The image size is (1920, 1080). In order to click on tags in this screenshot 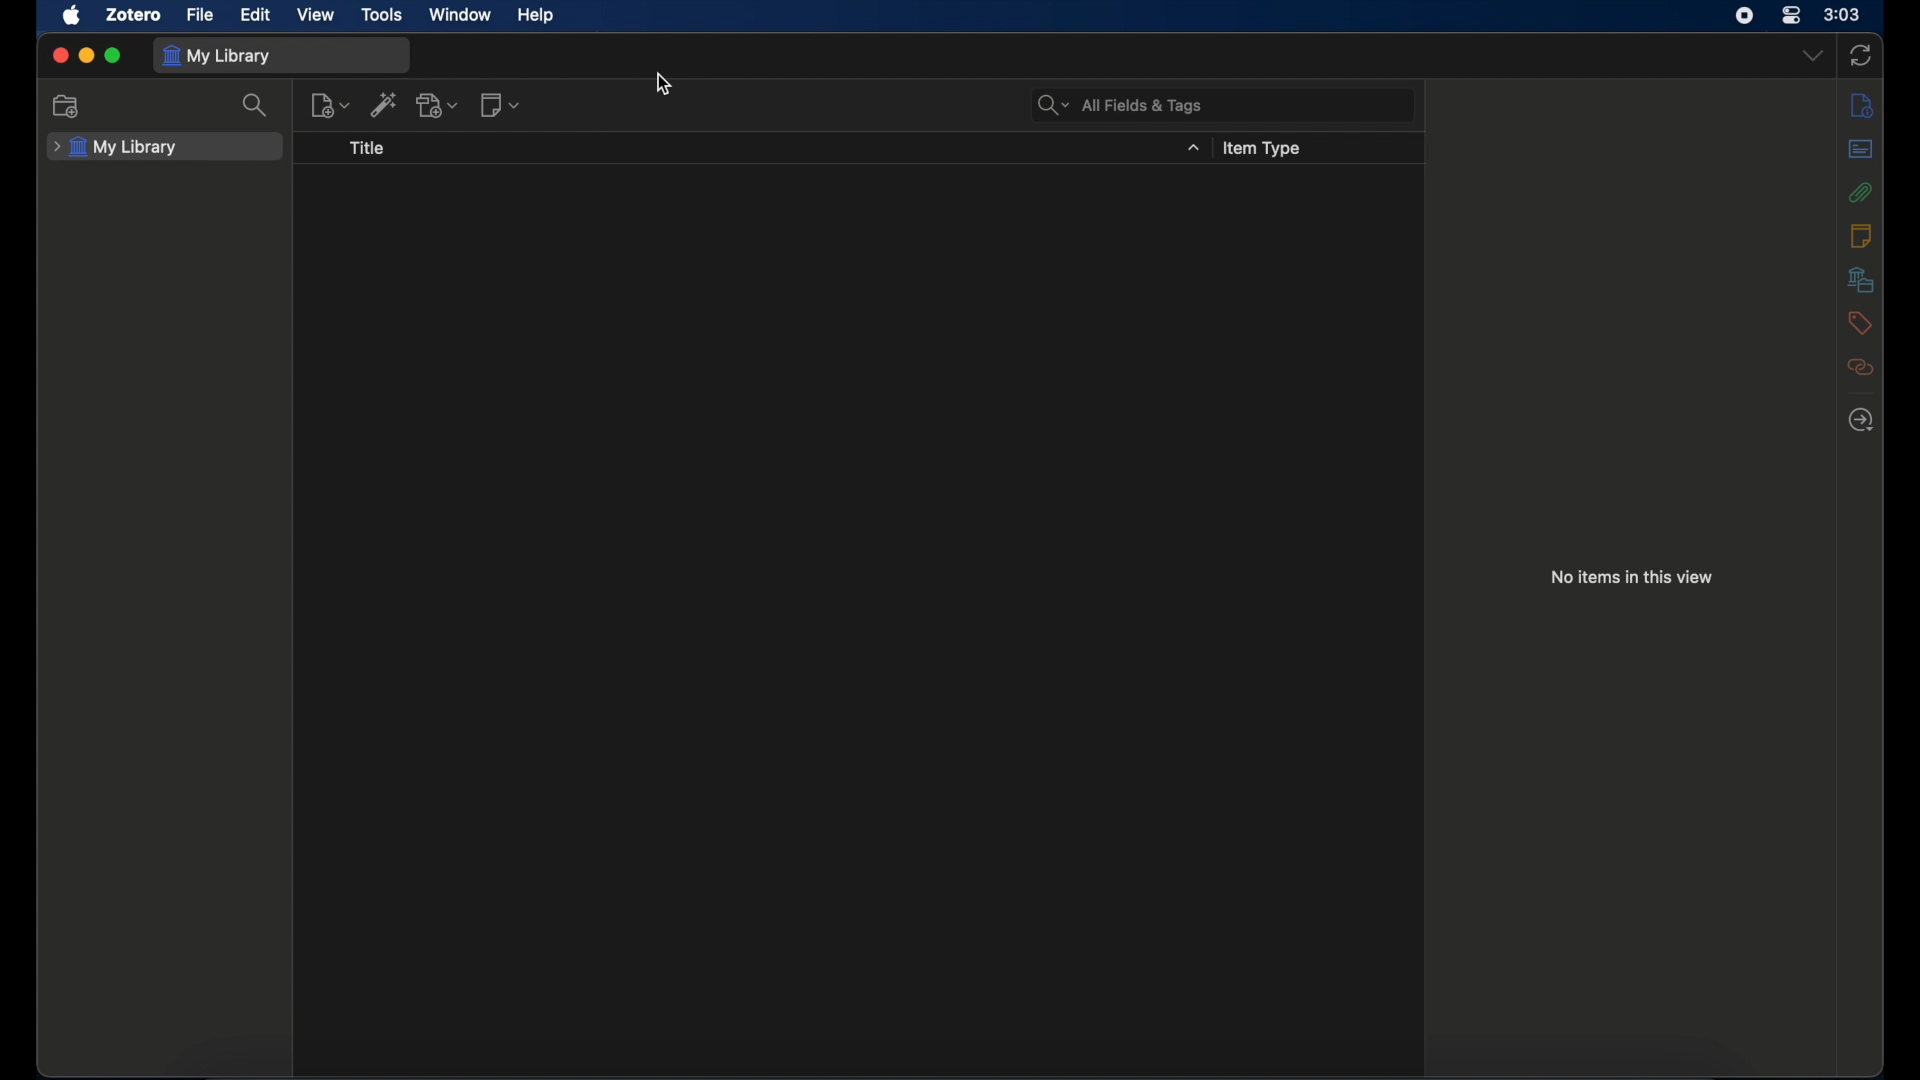, I will do `click(1858, 322)`.